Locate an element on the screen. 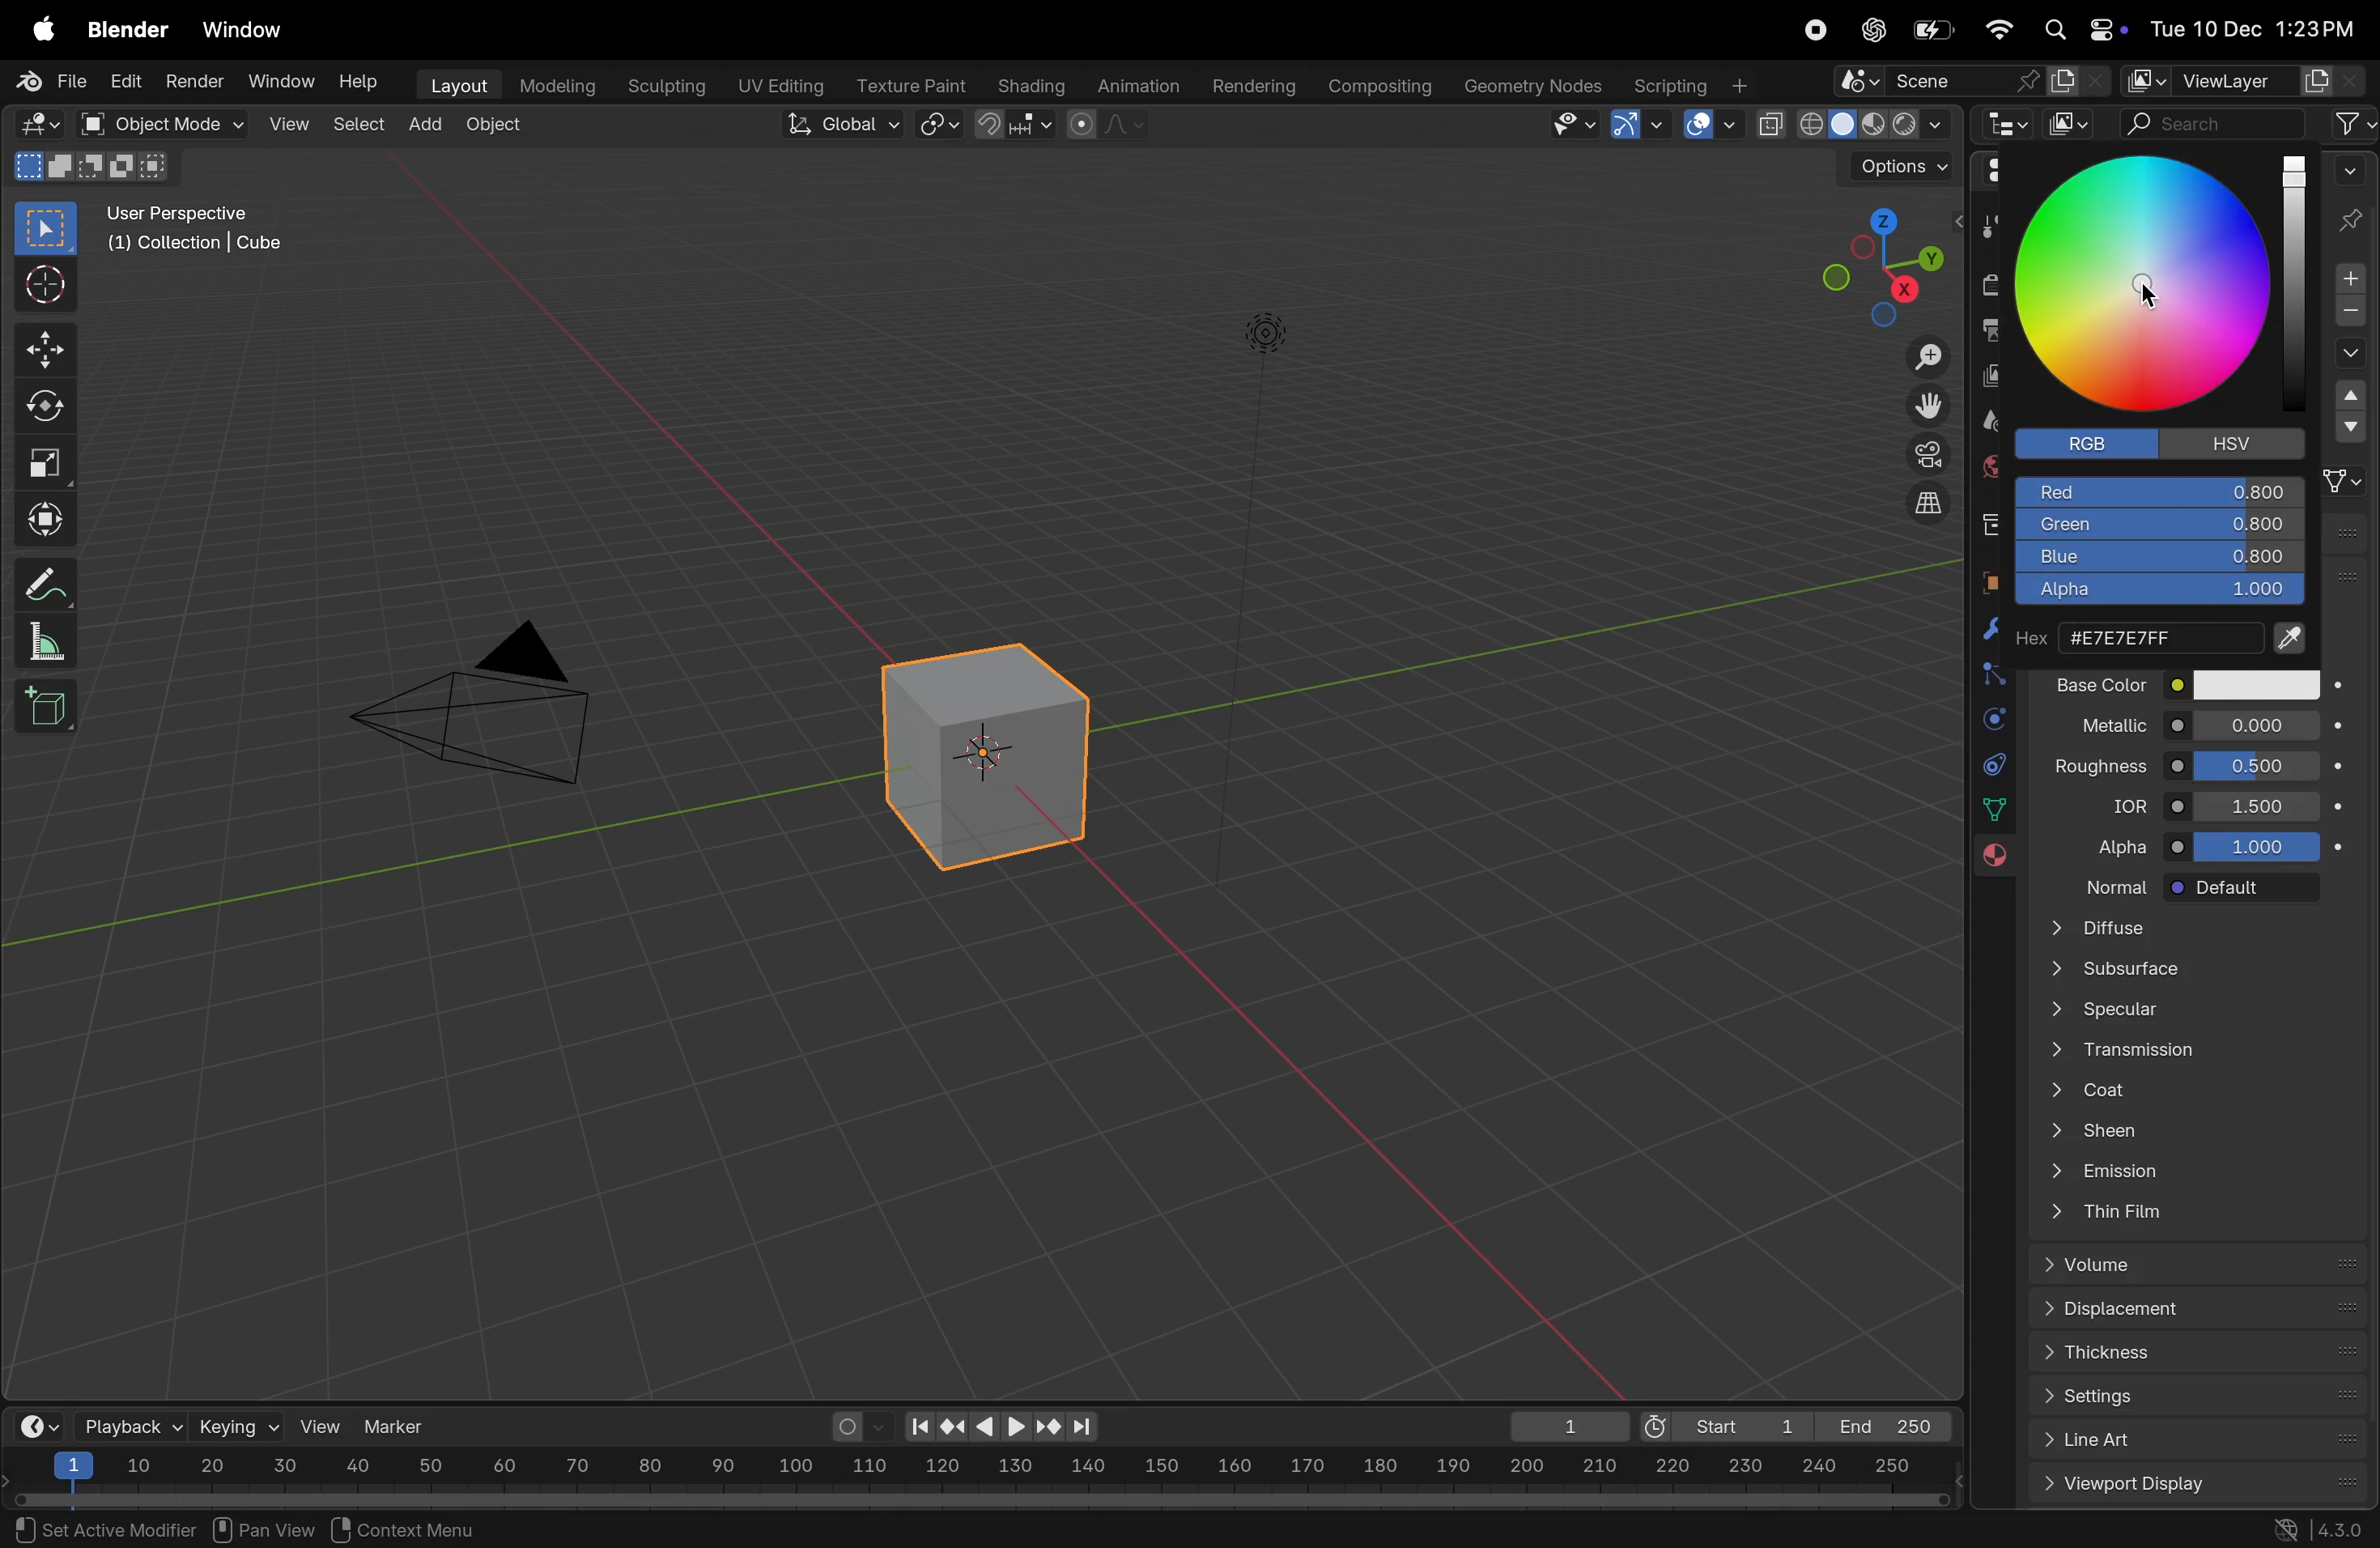 The image size is (2380, 1548). visibility is located at coordinates (1570, 126).